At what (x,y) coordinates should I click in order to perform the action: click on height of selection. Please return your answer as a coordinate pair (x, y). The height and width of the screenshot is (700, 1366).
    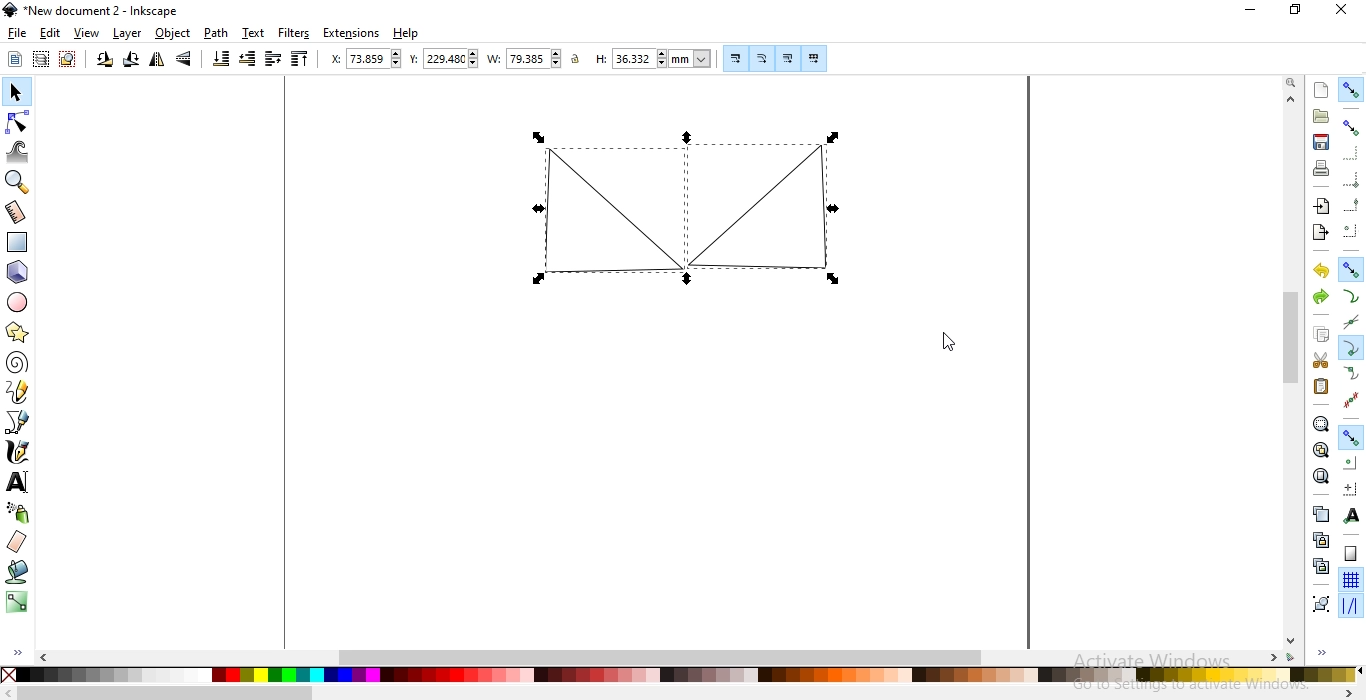
    Looking at the image, I should click on (653, 58).